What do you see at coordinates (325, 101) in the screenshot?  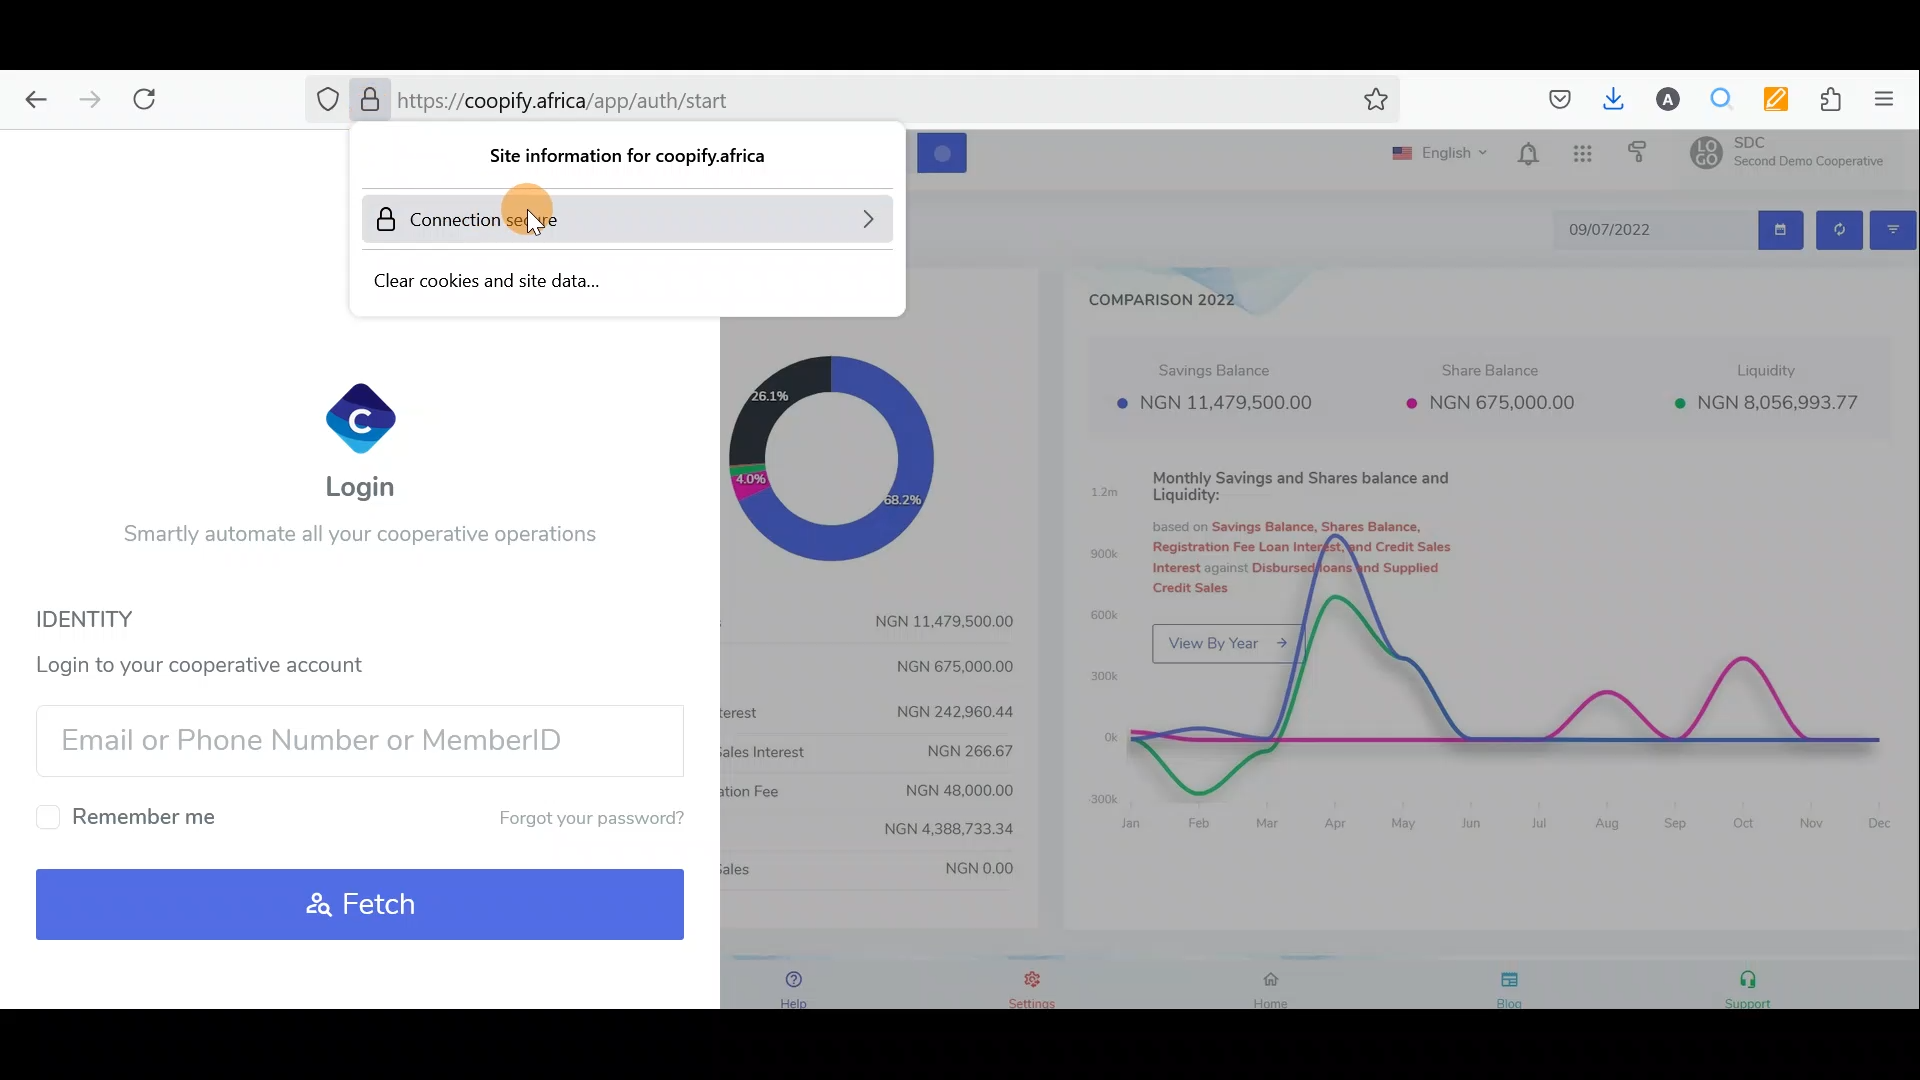 I see `No trackers detected` at bounding box center [325, 101].